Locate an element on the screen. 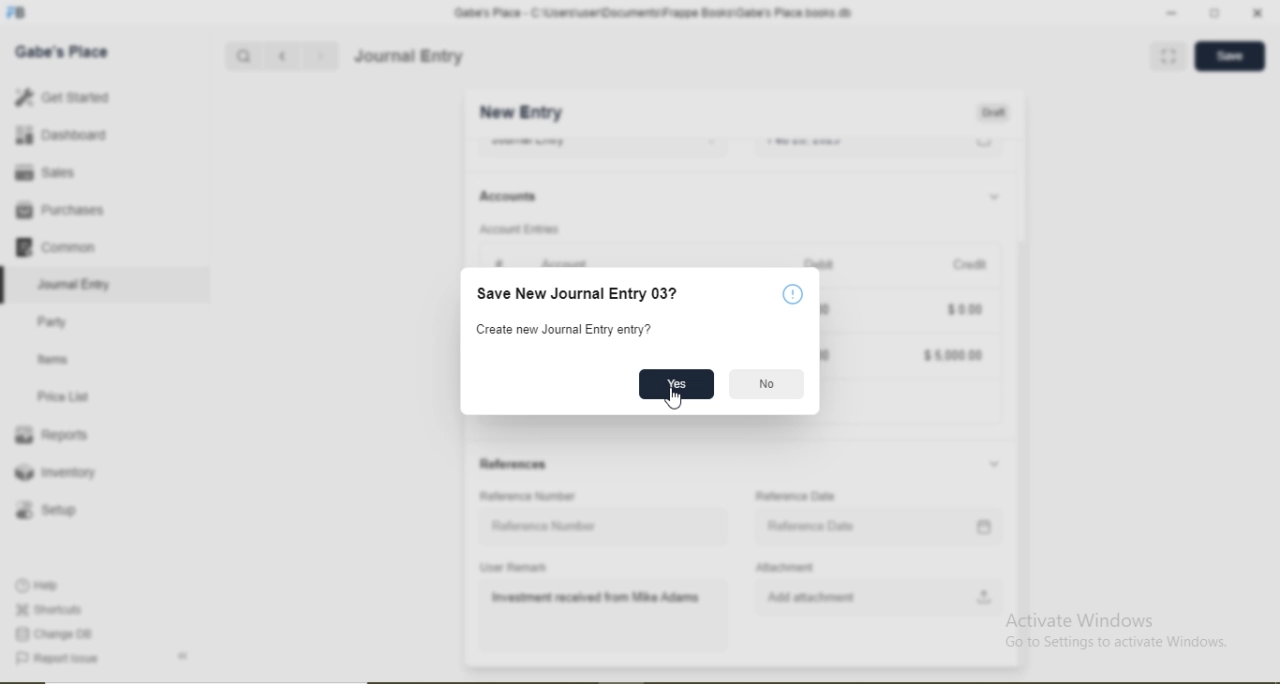 The image size is (1280, 684). Investment received from Mike Adams is located at coordinates (597, 598).